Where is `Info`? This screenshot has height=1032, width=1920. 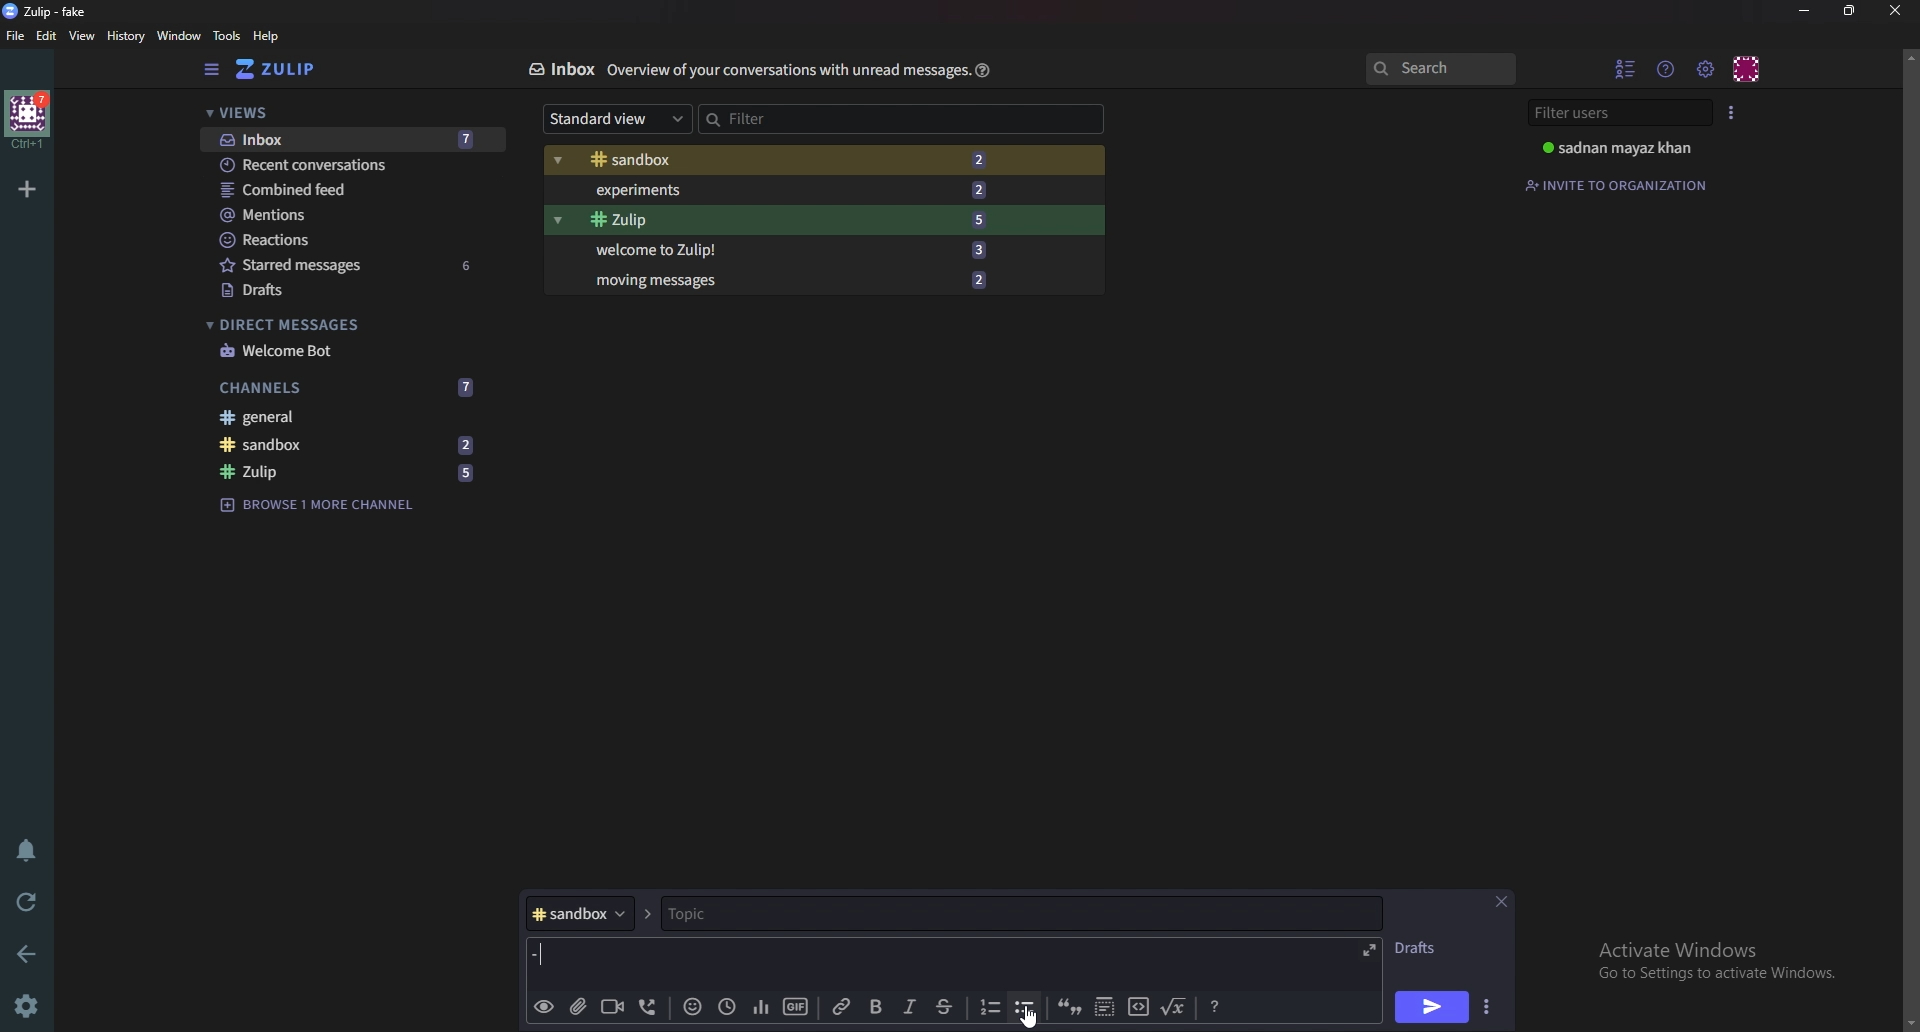
Info is located at coordinates (788, 69).